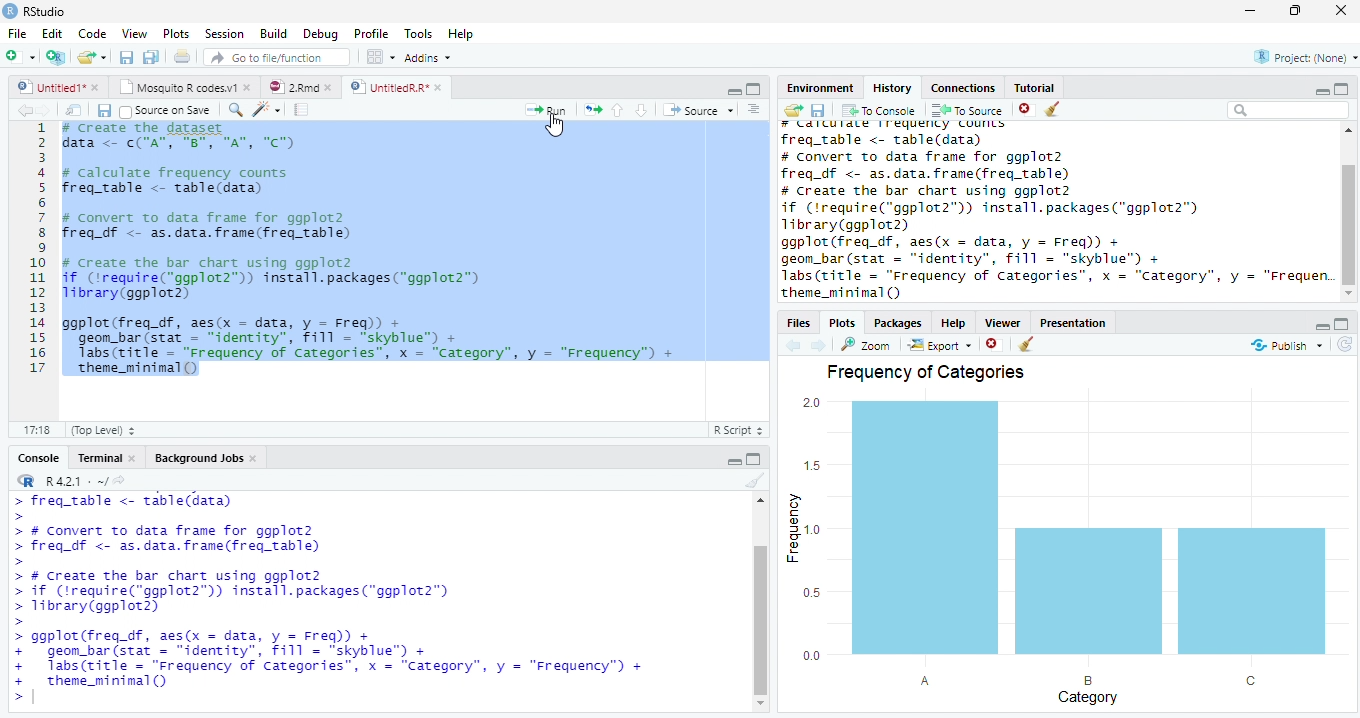 The width and height of the screenshot is (1360, 718). I want to click on Environment, so click(818, 88).